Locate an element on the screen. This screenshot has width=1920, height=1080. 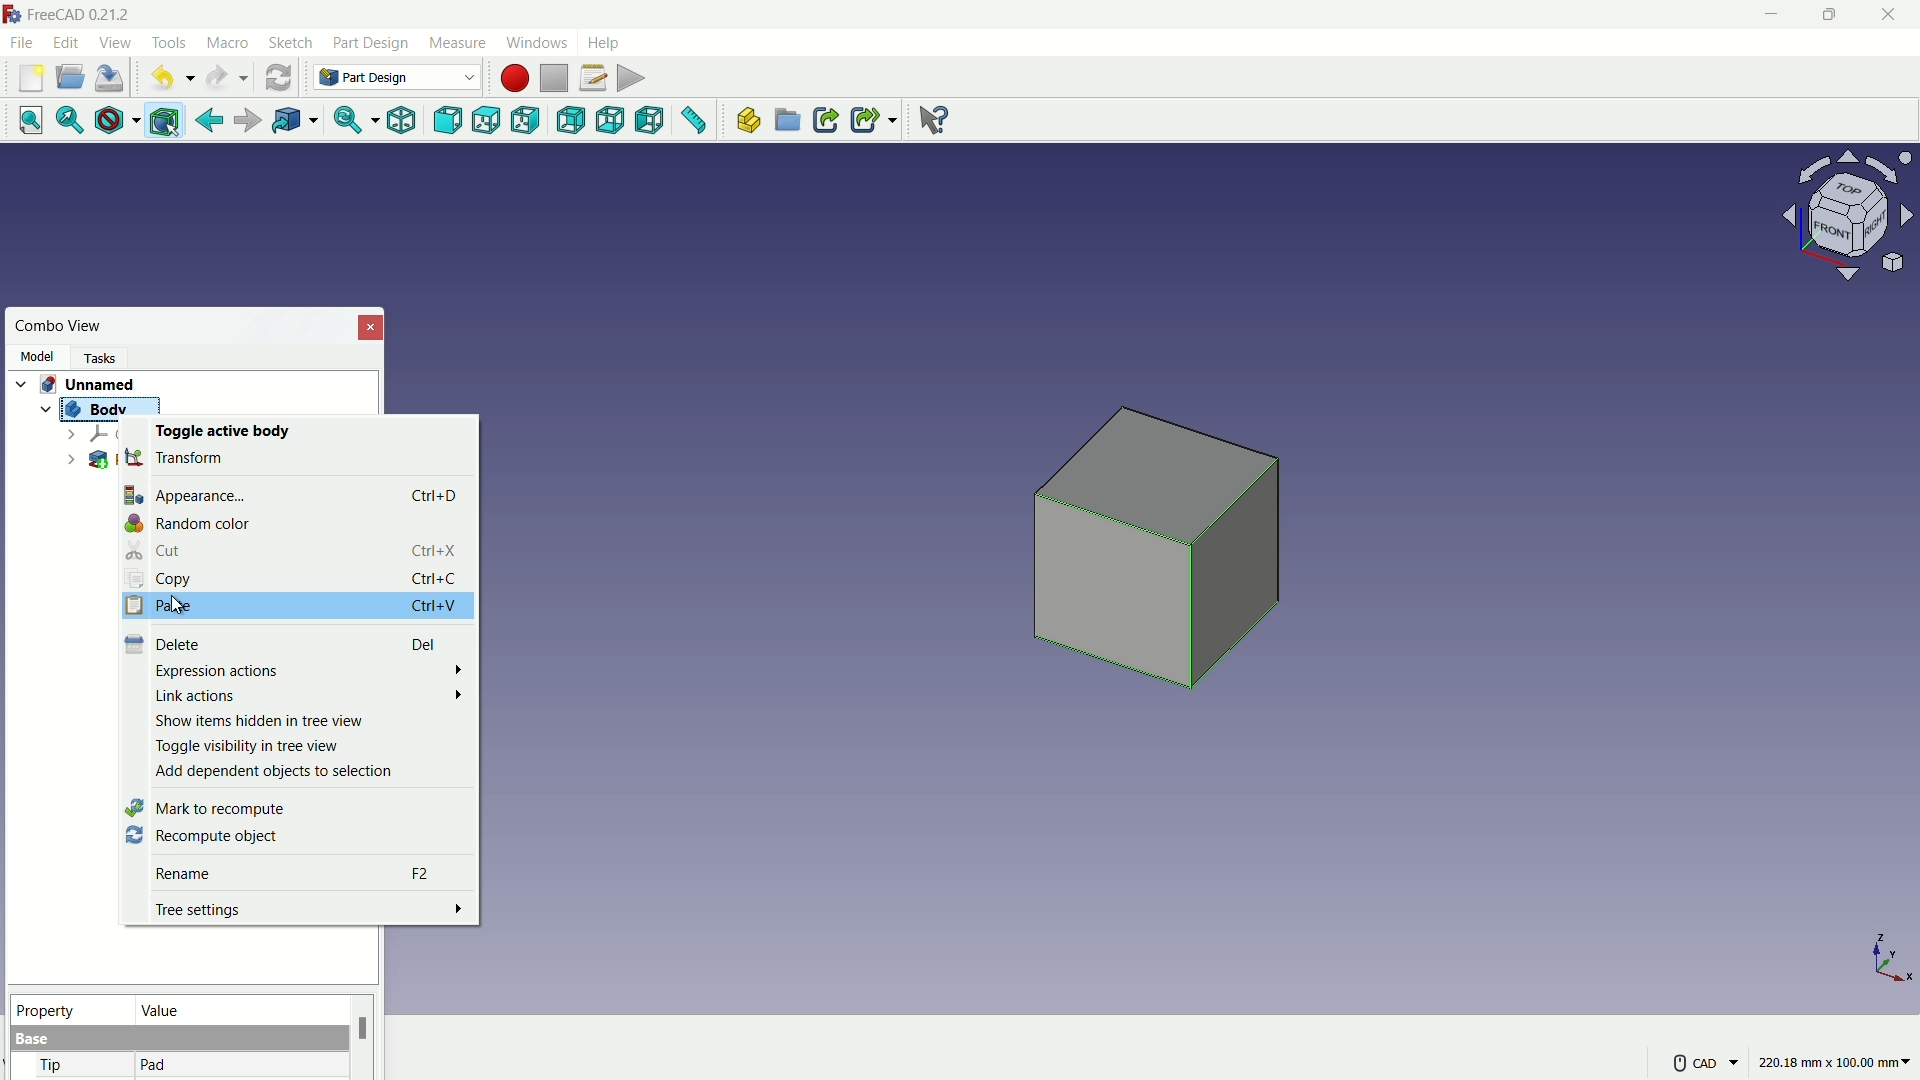
Expression actions is located at coordinates (308, 671).